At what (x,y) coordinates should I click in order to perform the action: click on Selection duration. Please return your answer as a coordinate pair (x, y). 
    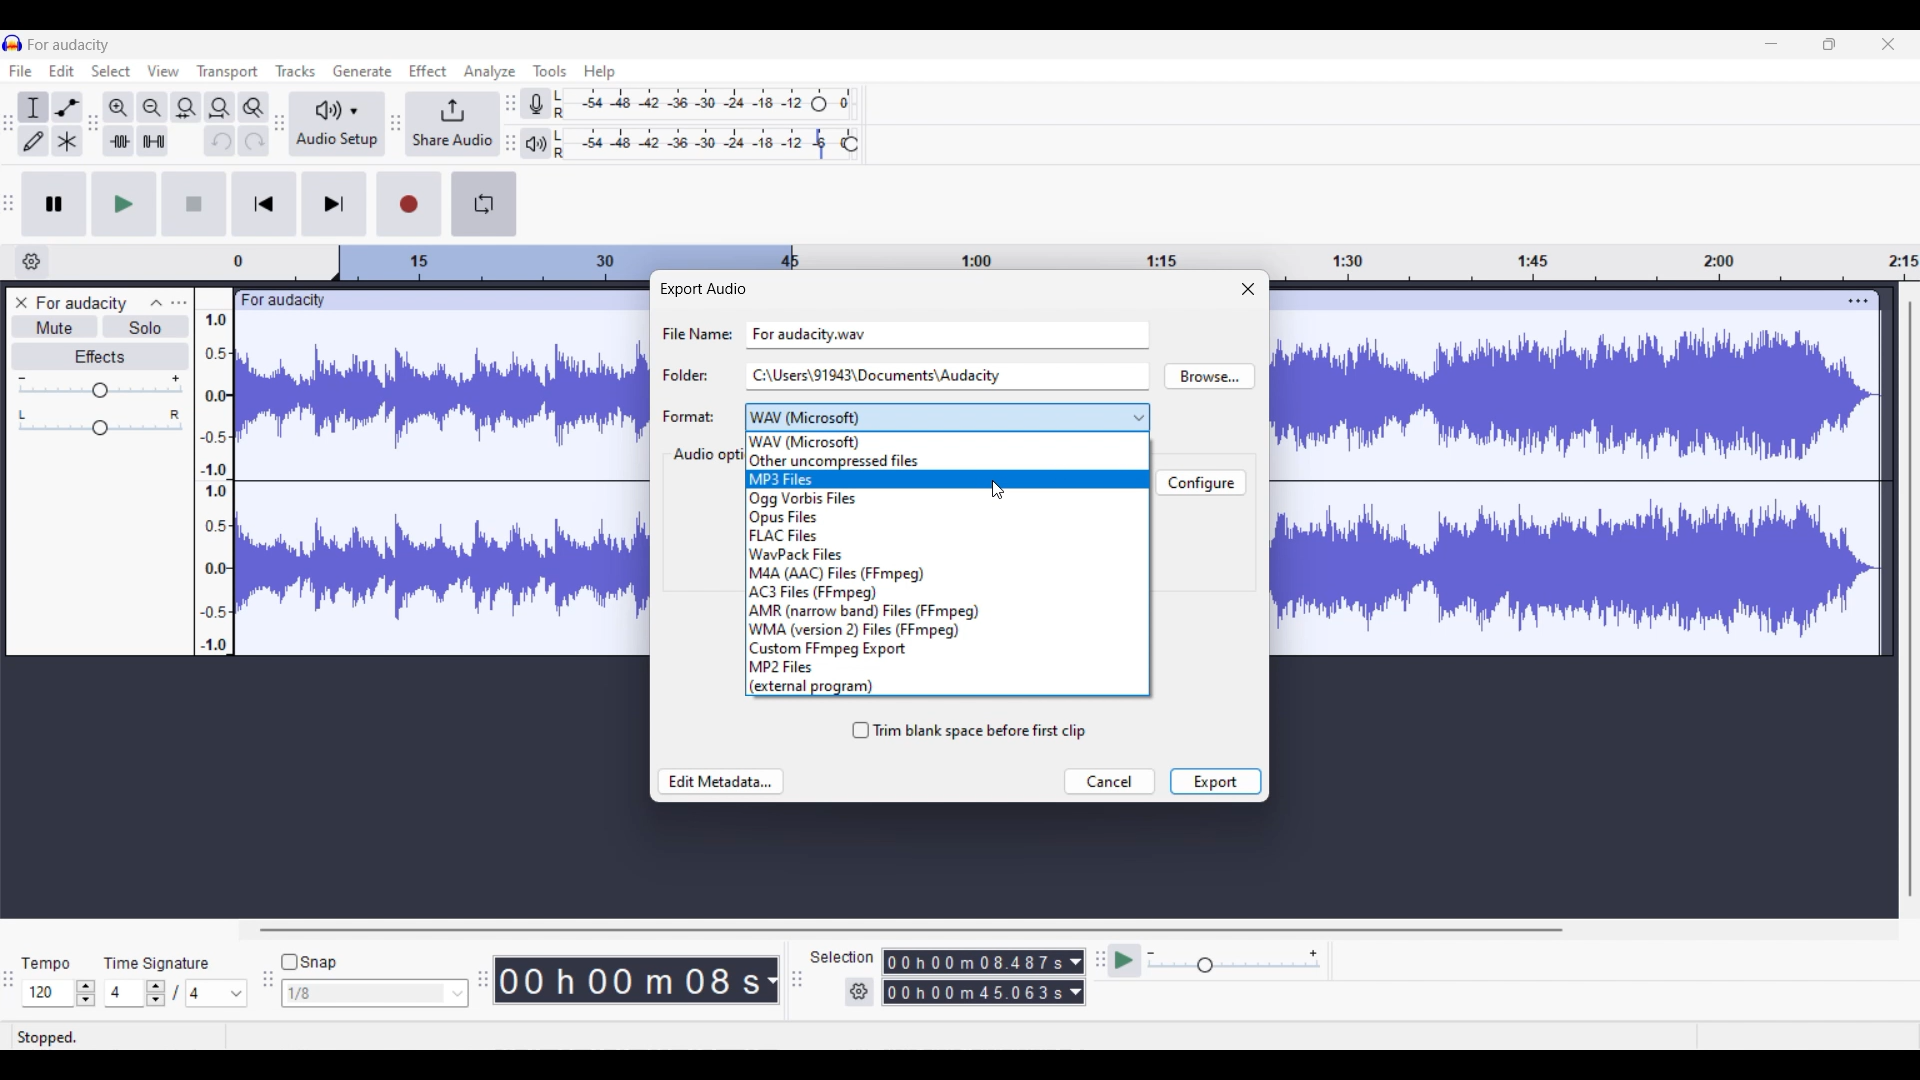
    Looking at the image, I should click on (975, 962).